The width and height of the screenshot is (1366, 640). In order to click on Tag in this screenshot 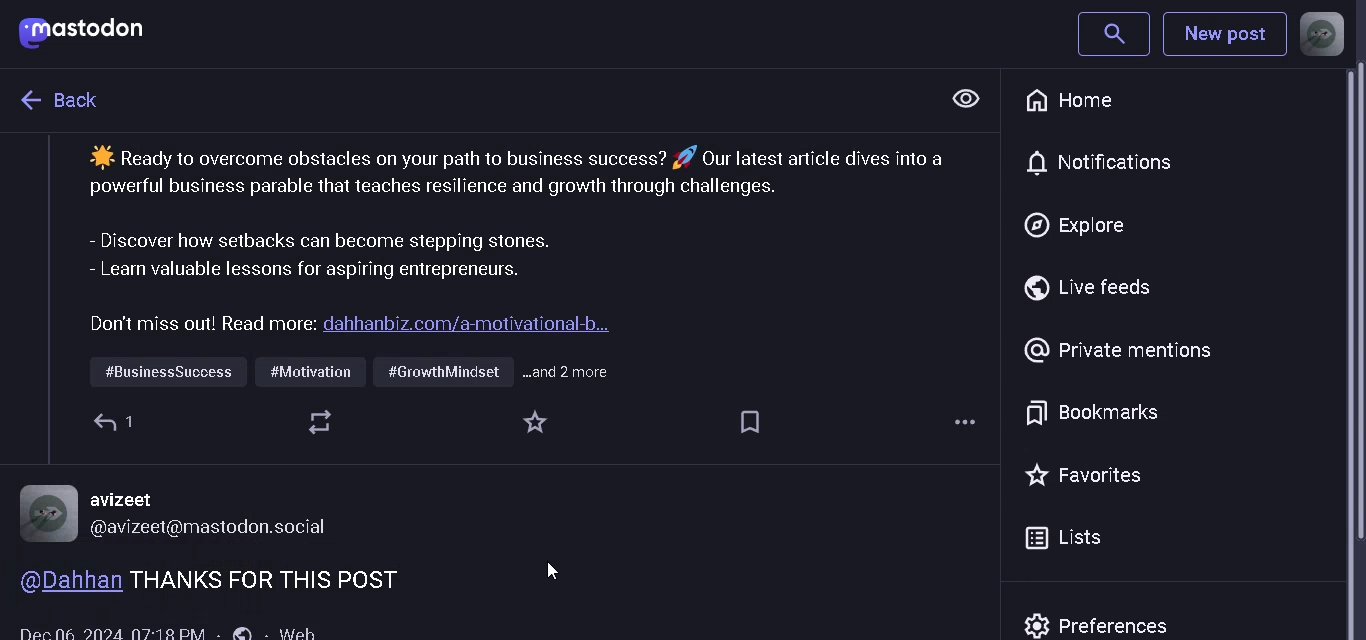, I will do `click(747, 423)`.